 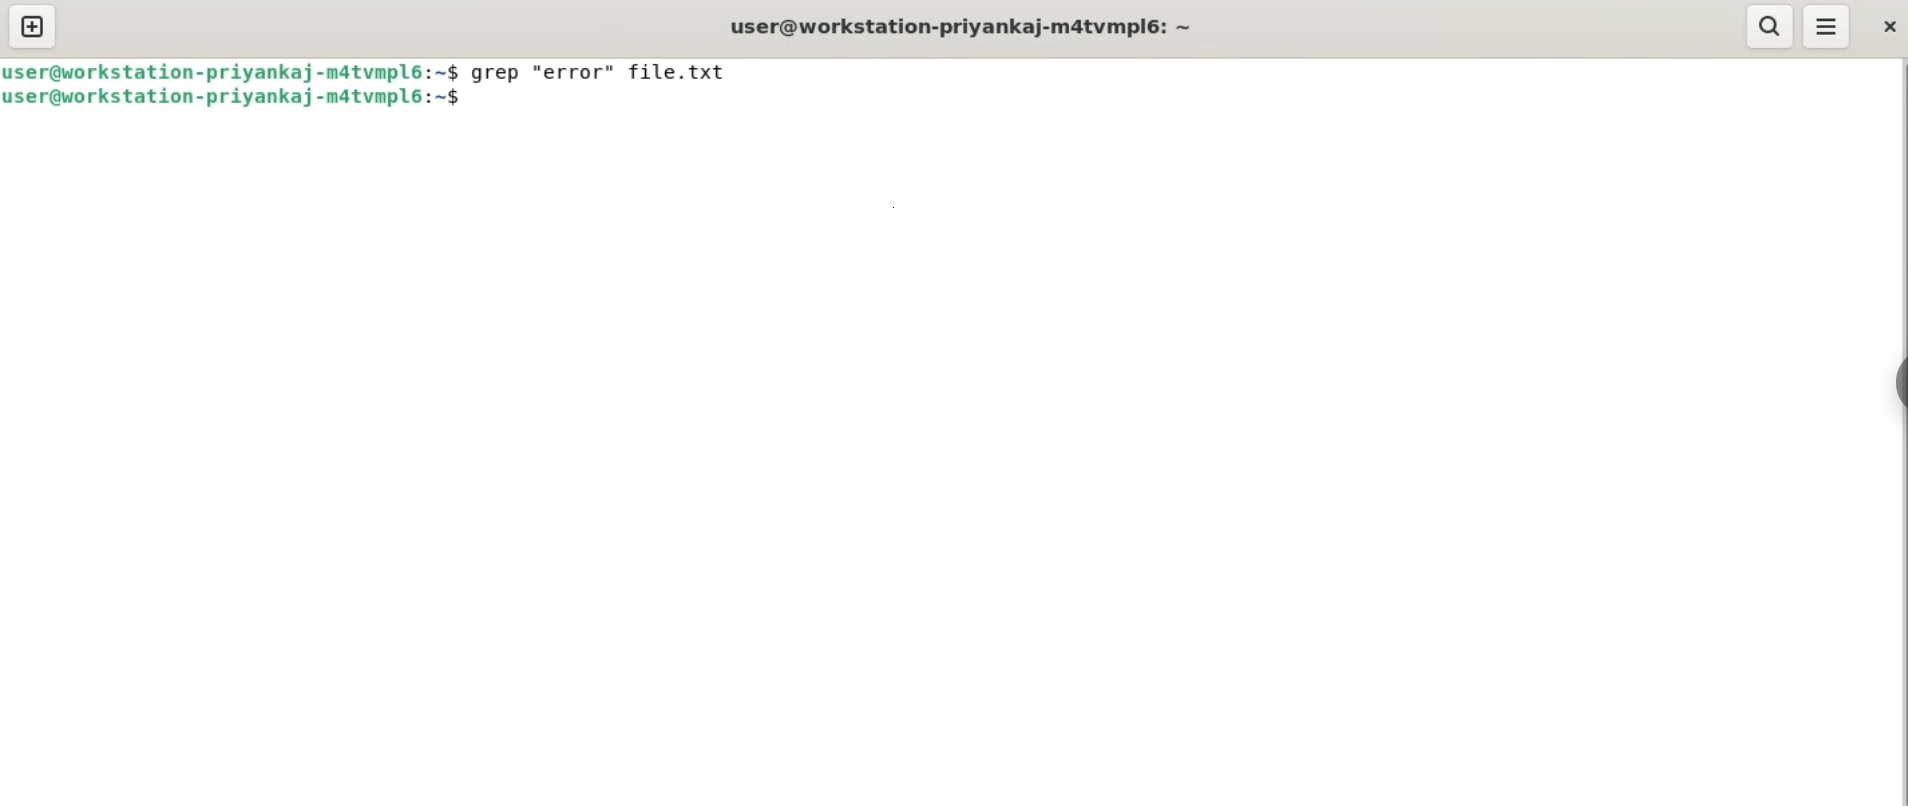 I want to click on search, so click(x=1769, y=27).